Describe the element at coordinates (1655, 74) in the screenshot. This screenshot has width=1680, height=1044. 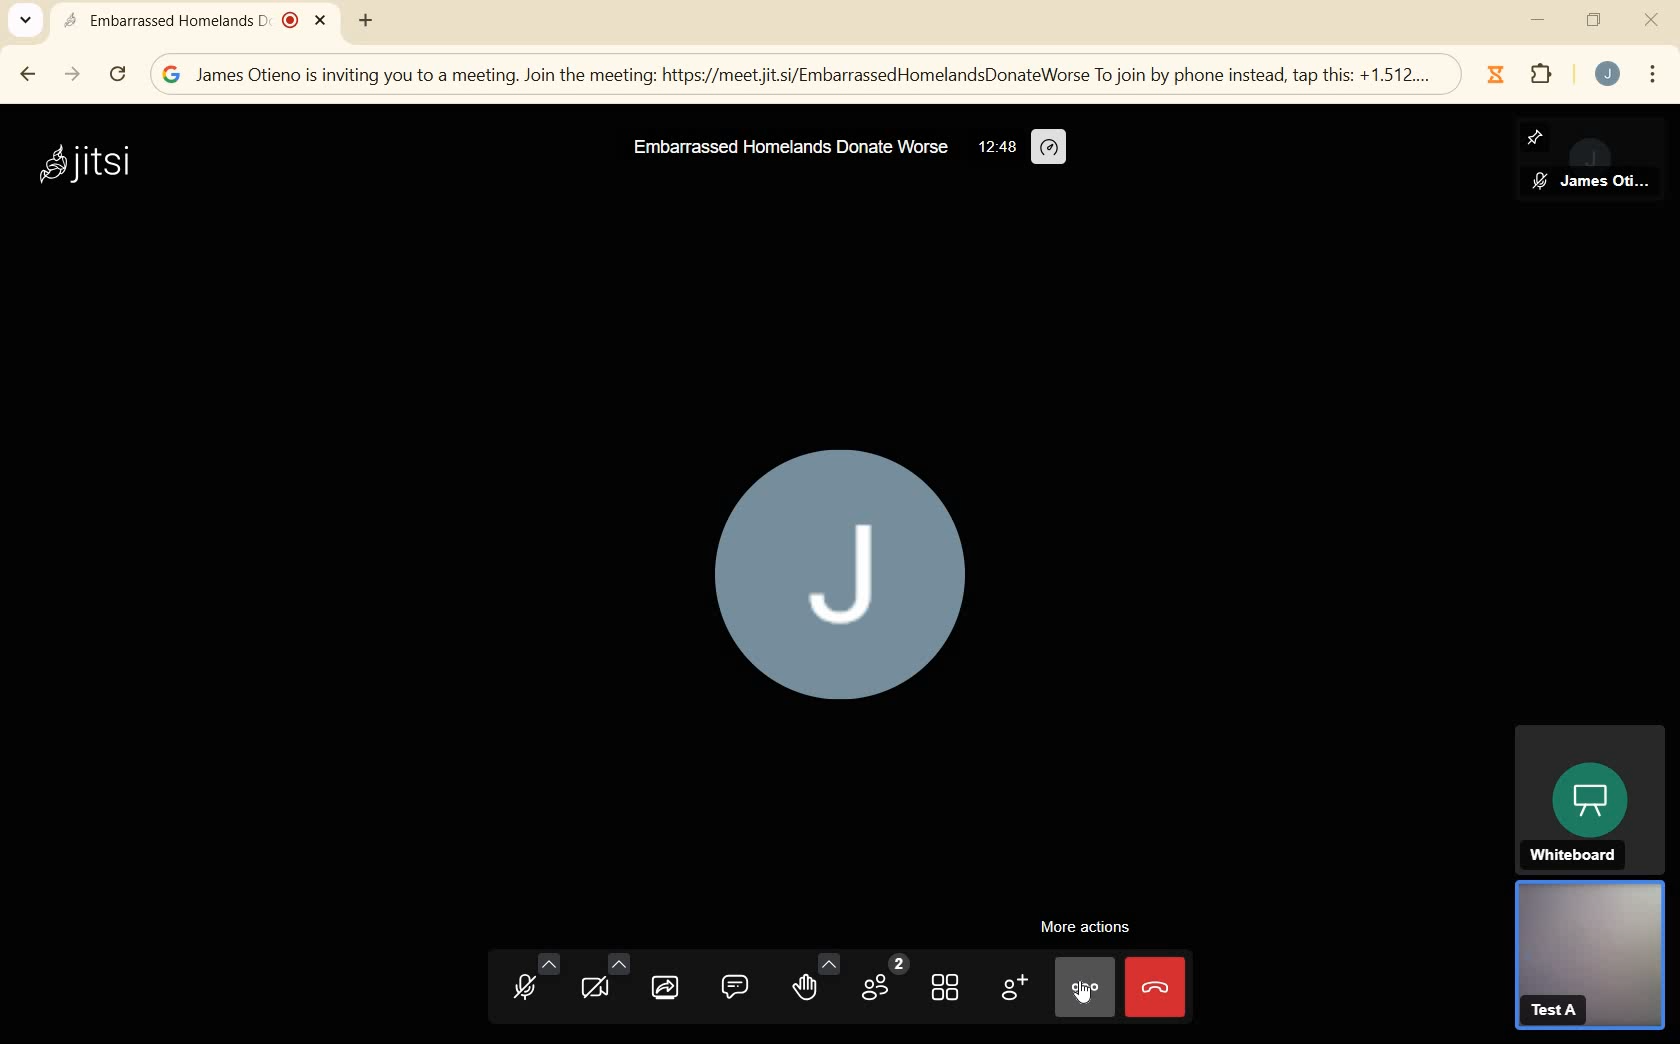
I see `customize google chrome` at that location.